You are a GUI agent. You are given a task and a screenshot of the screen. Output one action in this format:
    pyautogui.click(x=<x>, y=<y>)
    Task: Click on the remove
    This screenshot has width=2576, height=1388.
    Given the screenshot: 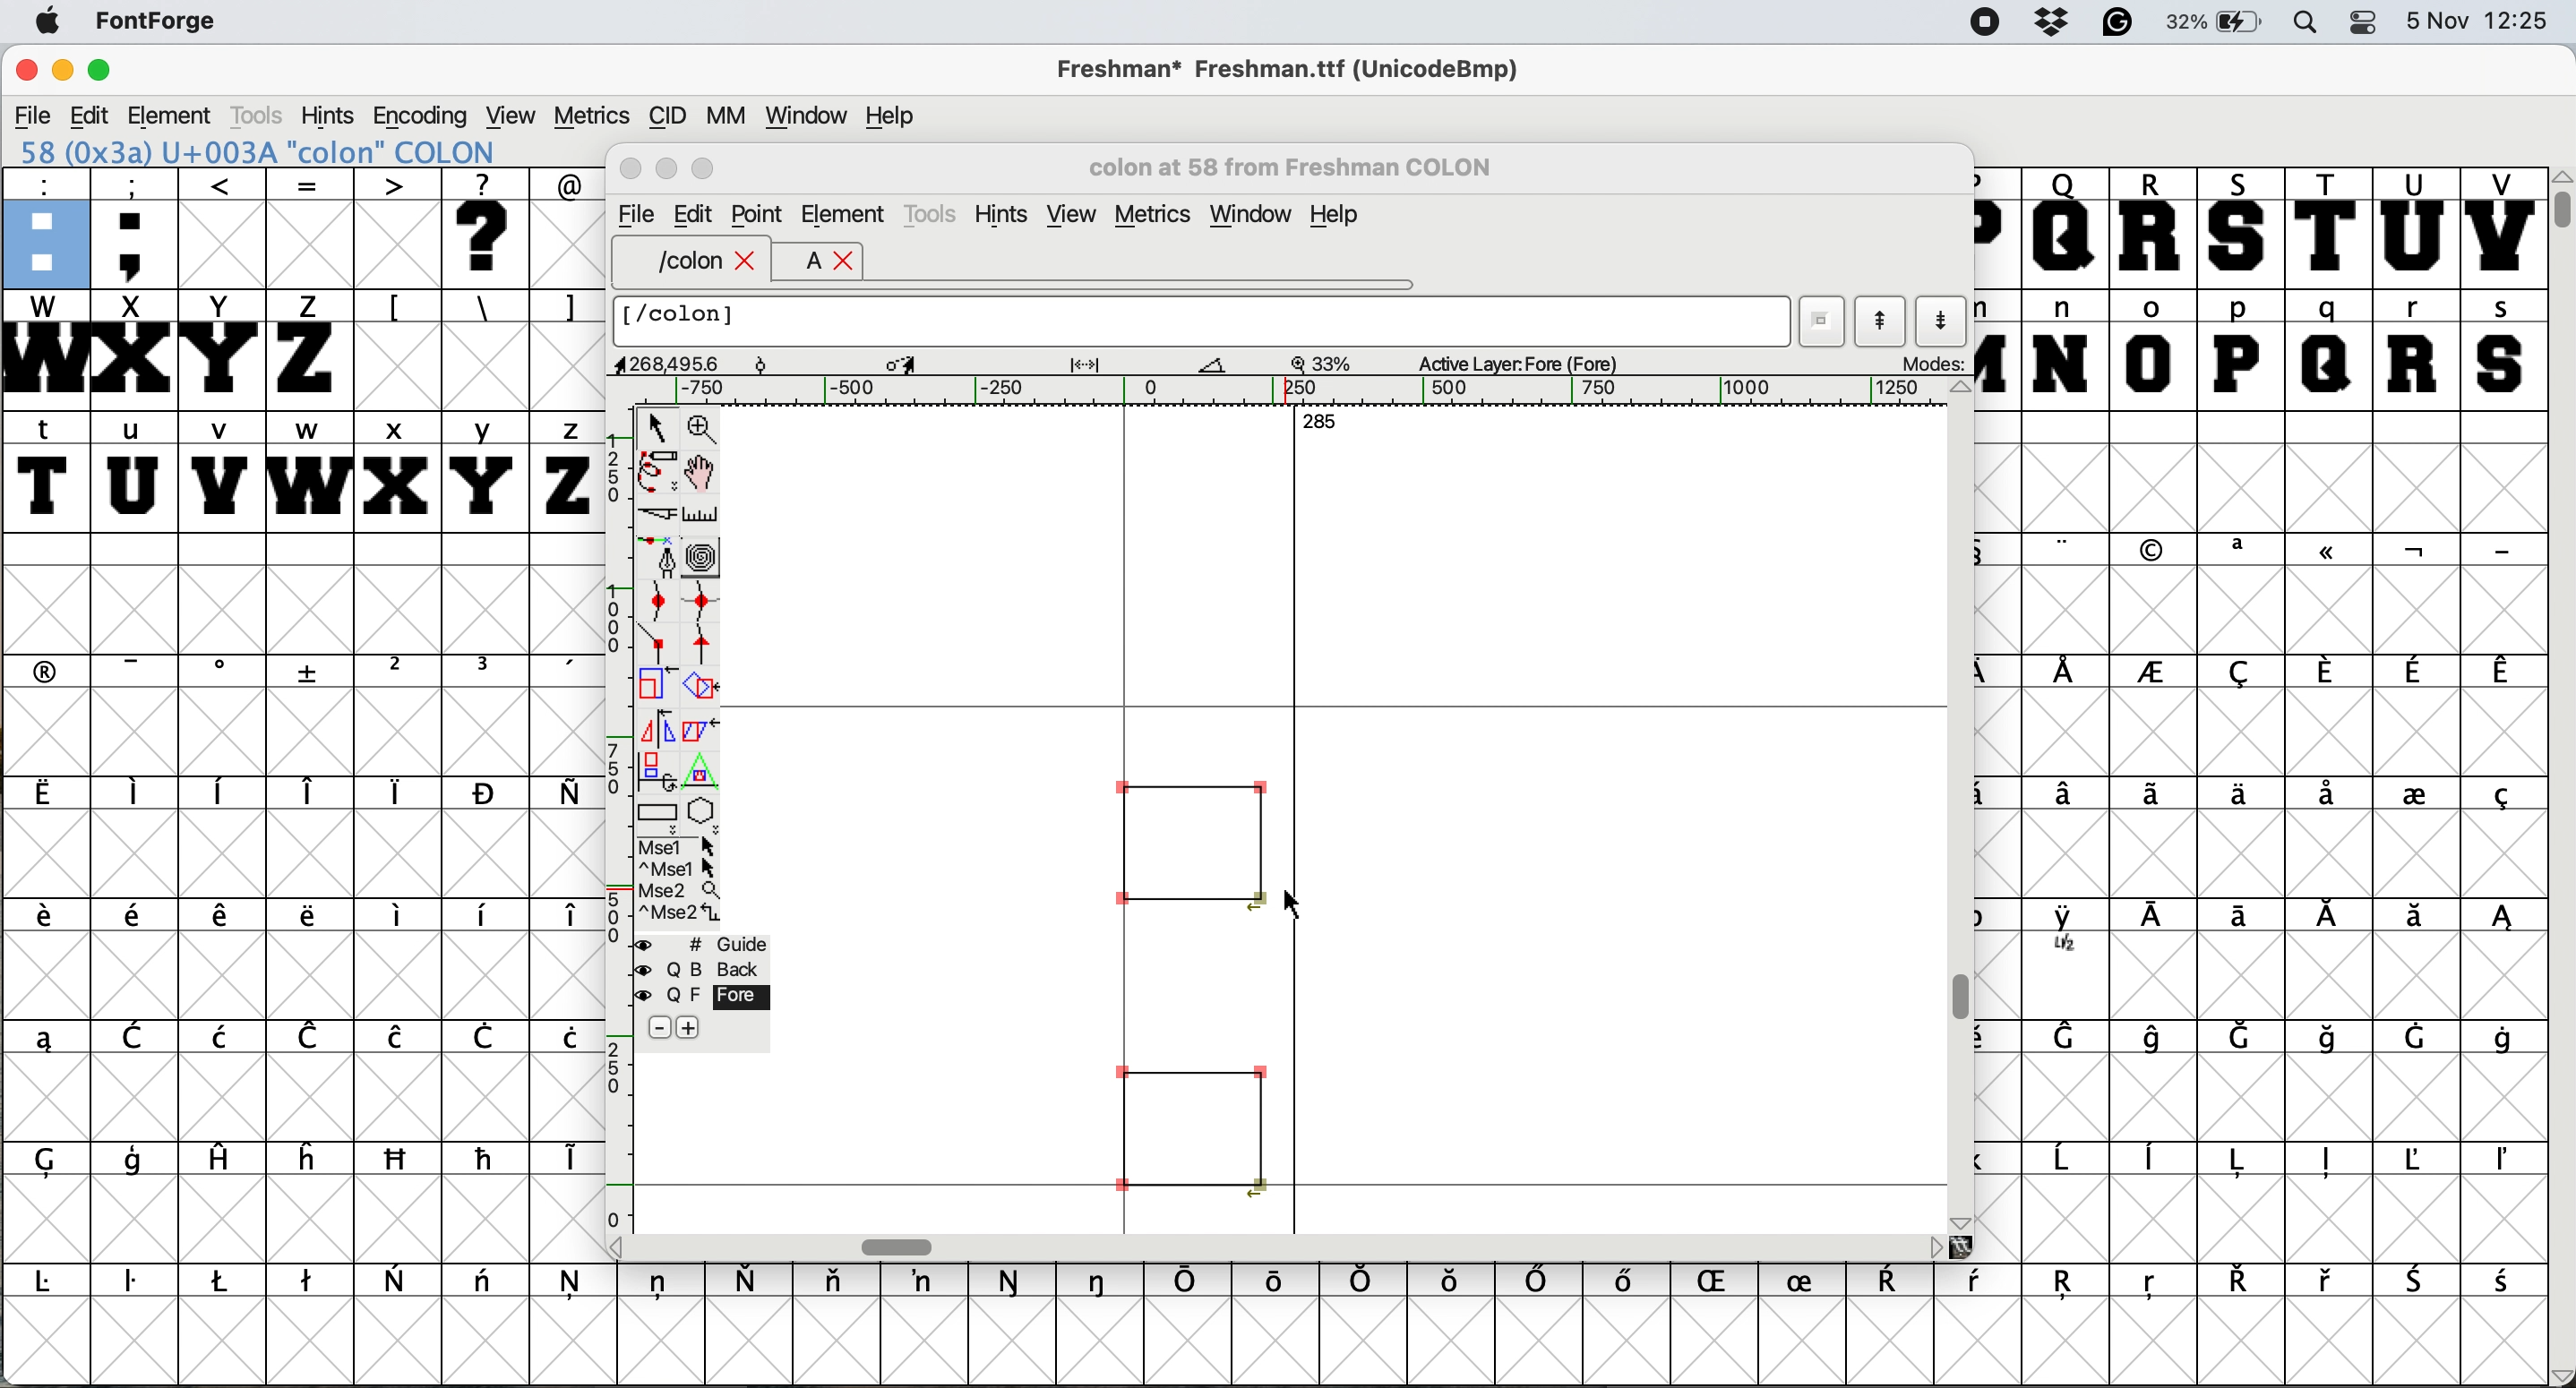 What is the action you would take?
    pyautogui.click(x=657, y=1027)
    